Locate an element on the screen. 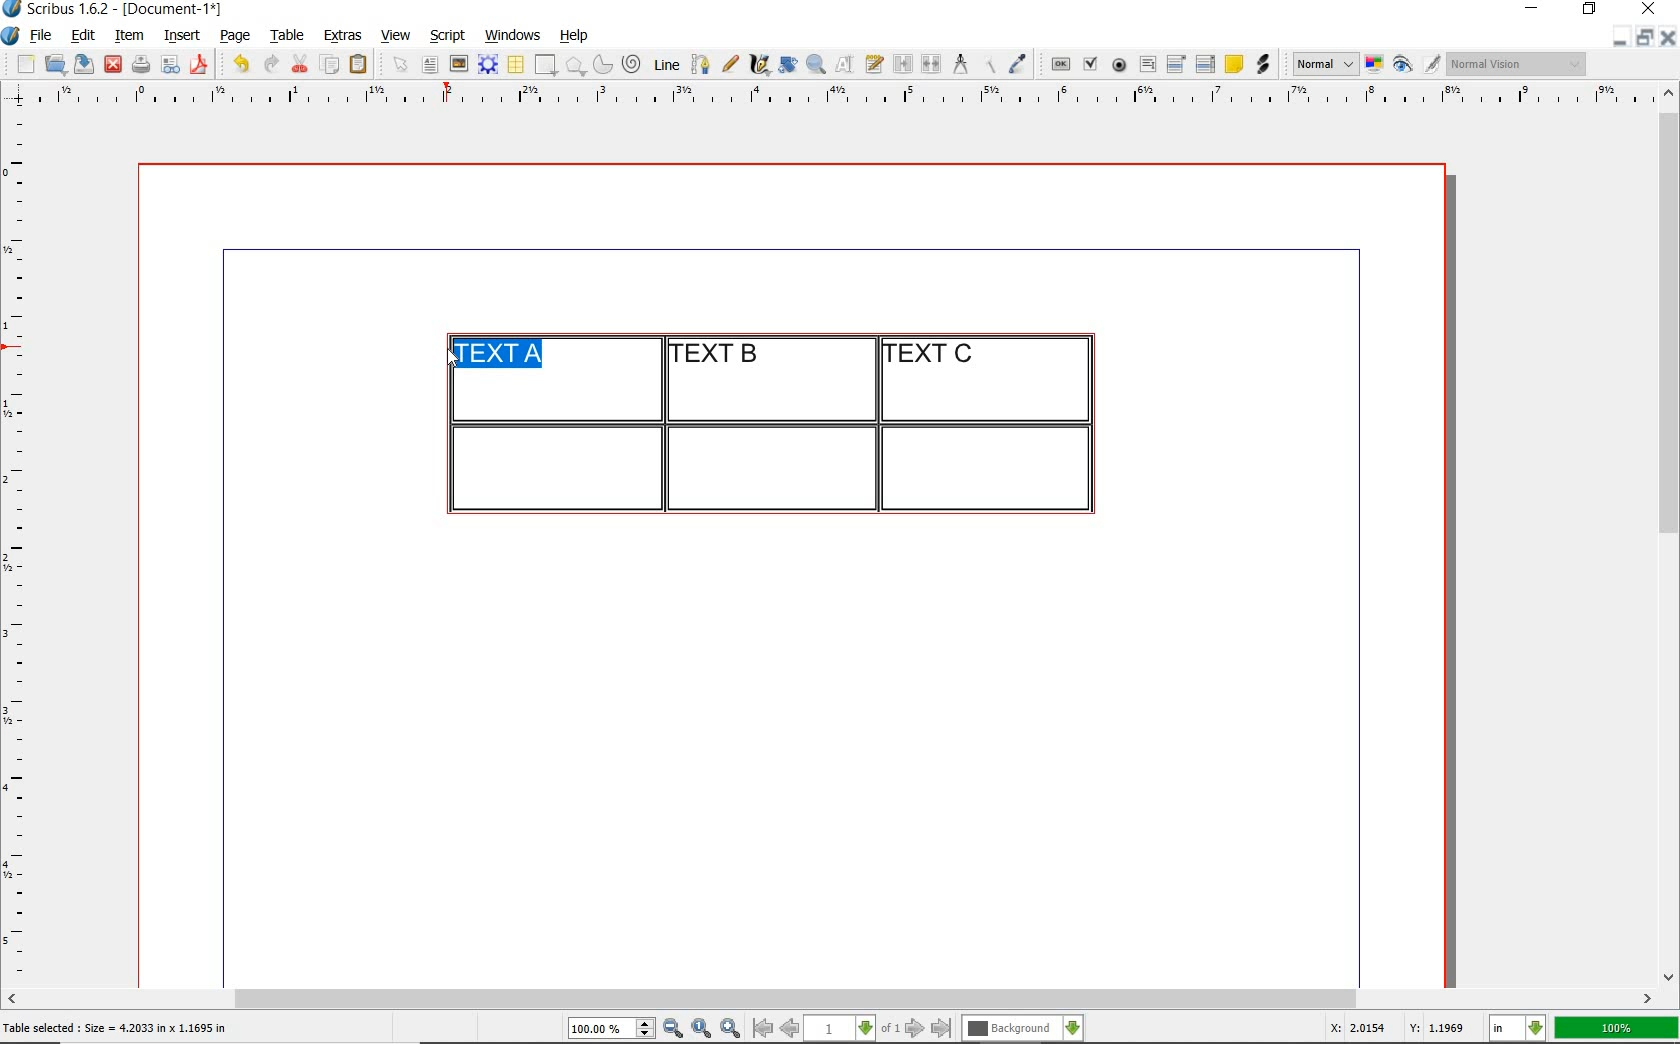  select the current unit is located at coordinates (1518, 1029).